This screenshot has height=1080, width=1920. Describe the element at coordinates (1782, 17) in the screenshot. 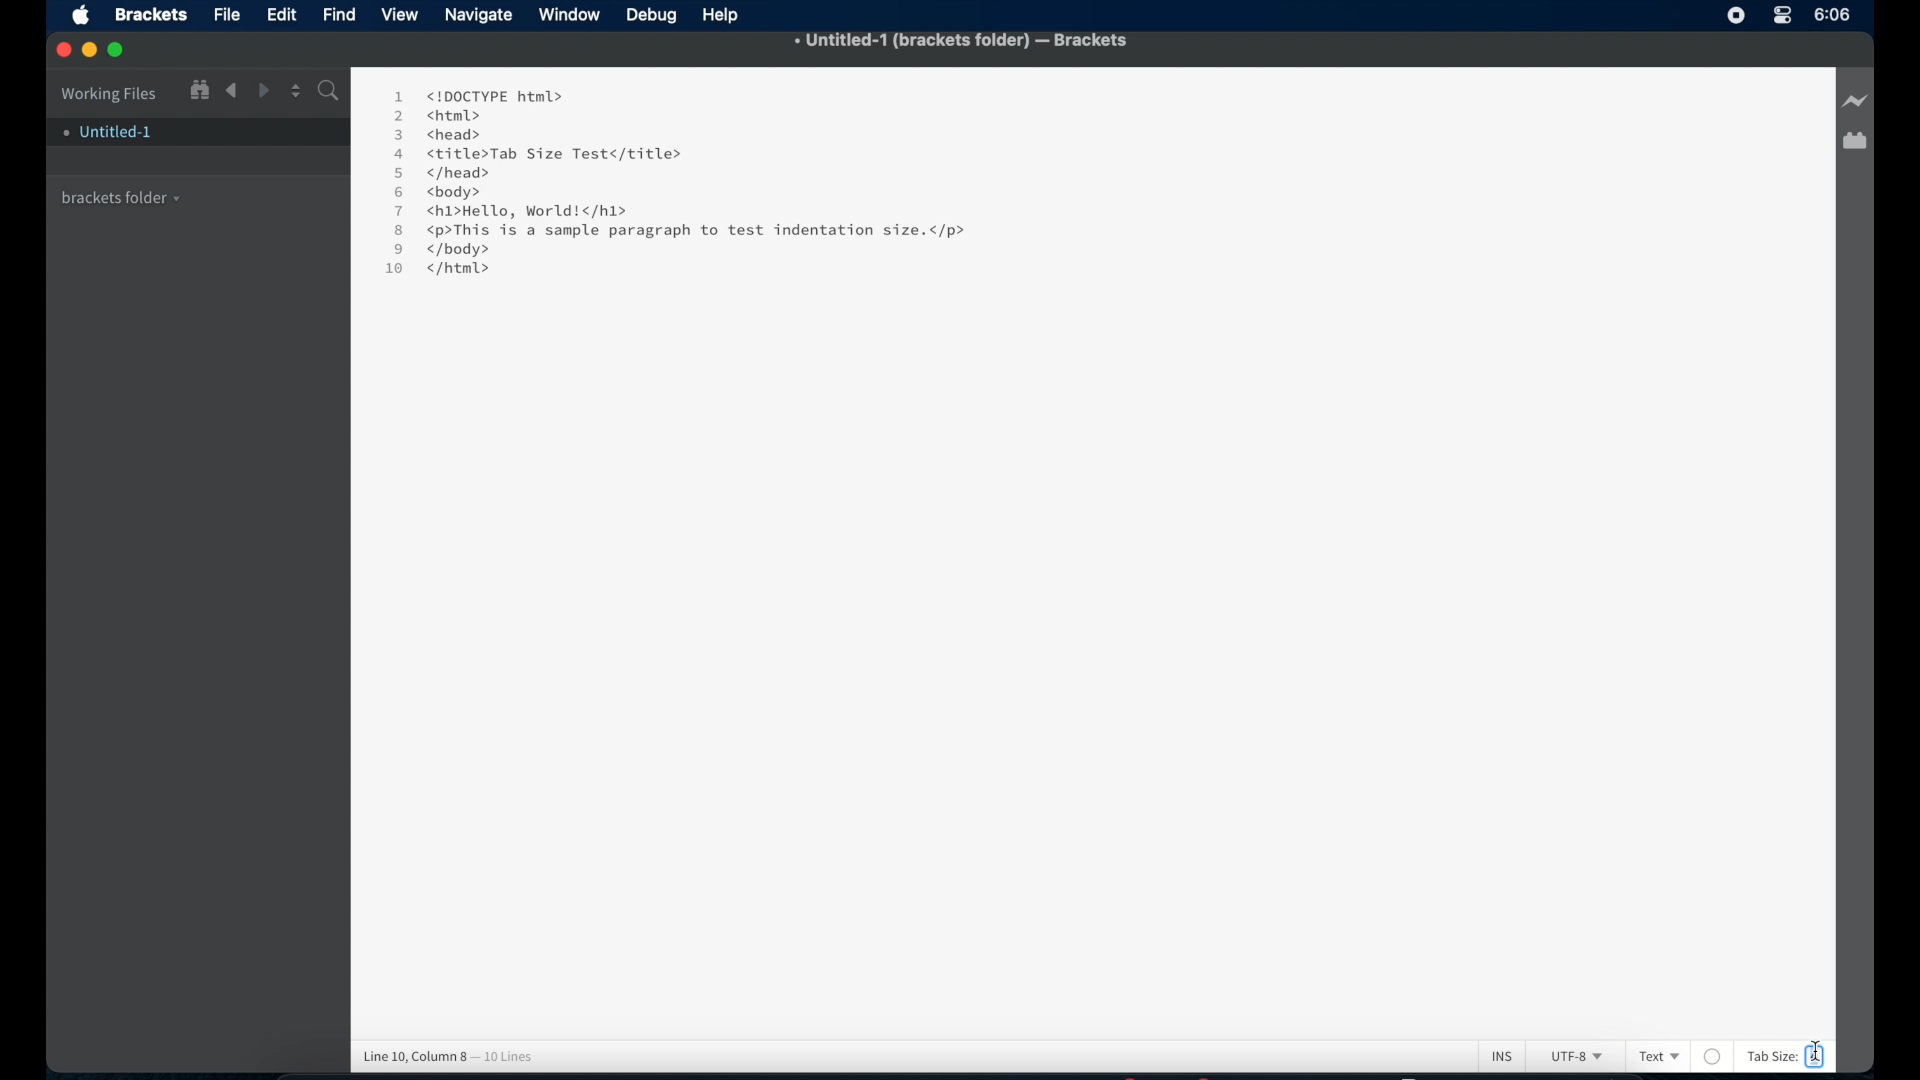

I see `Recording` at that location.